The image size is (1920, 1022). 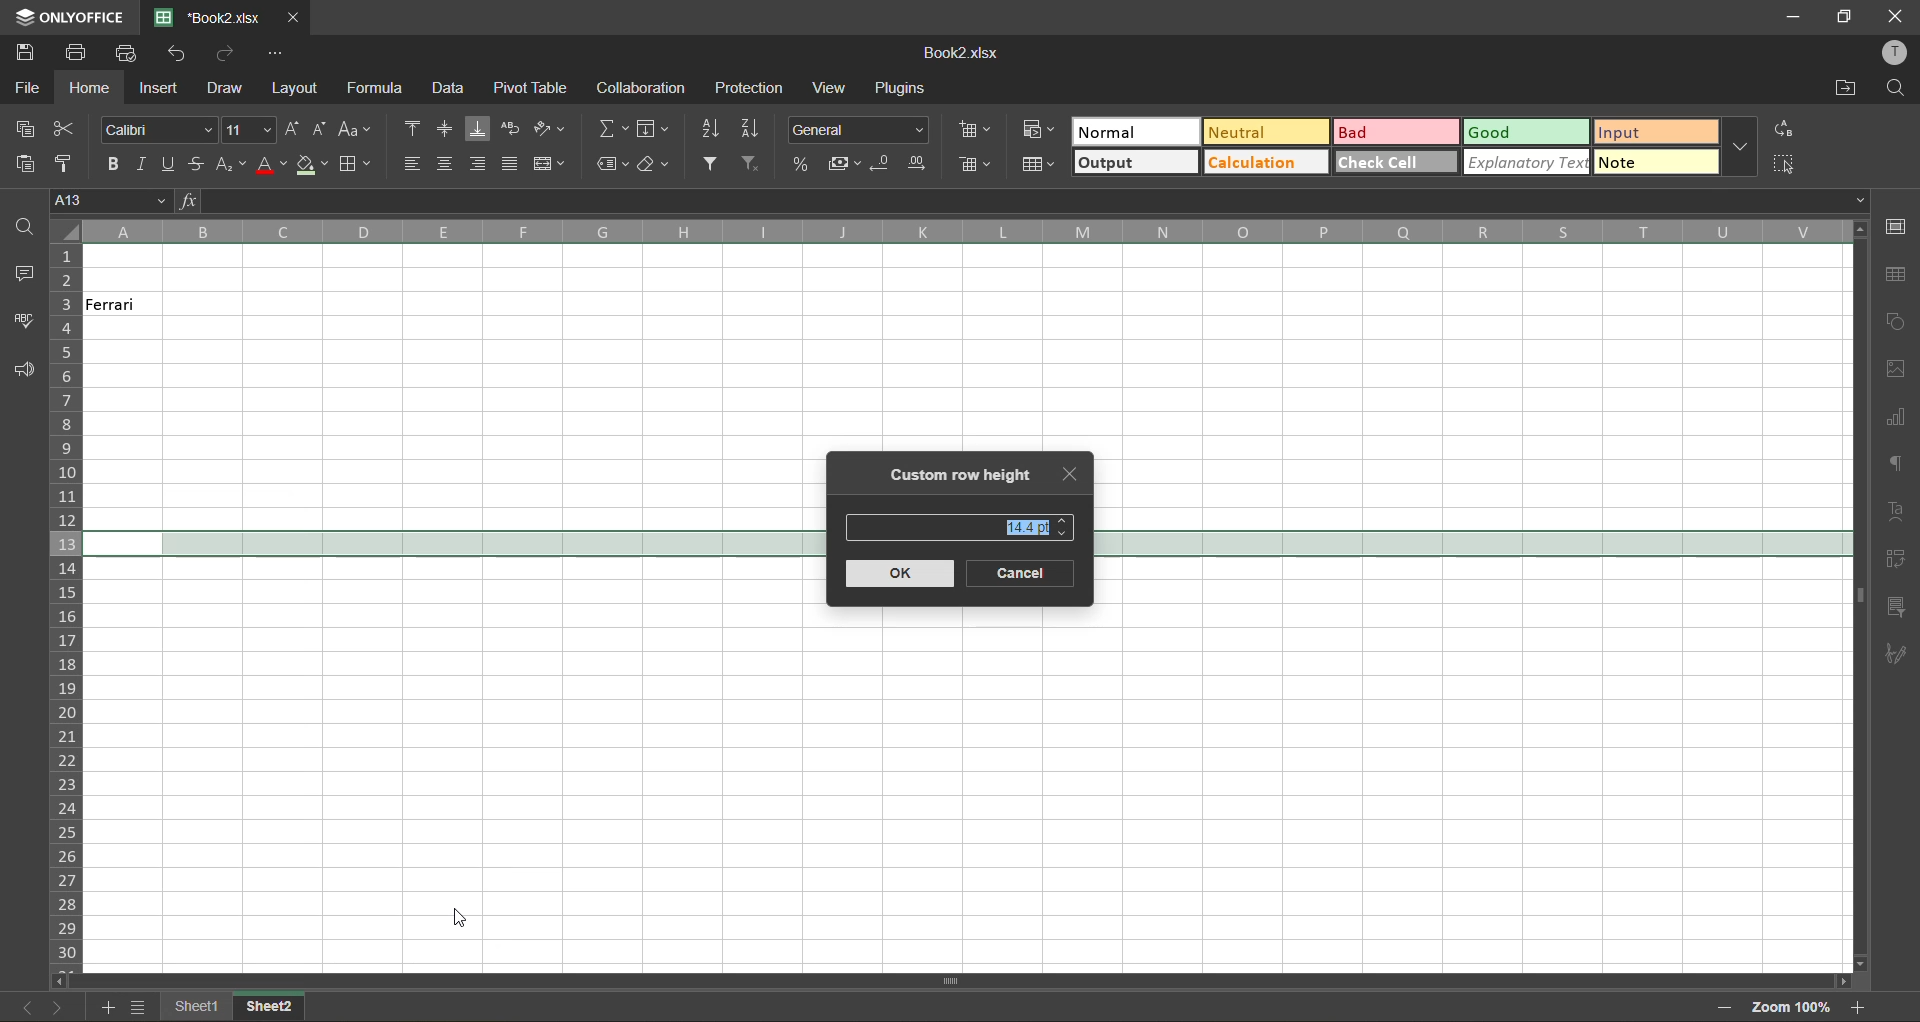 I want to click on draw, so click(x=227, y=90).